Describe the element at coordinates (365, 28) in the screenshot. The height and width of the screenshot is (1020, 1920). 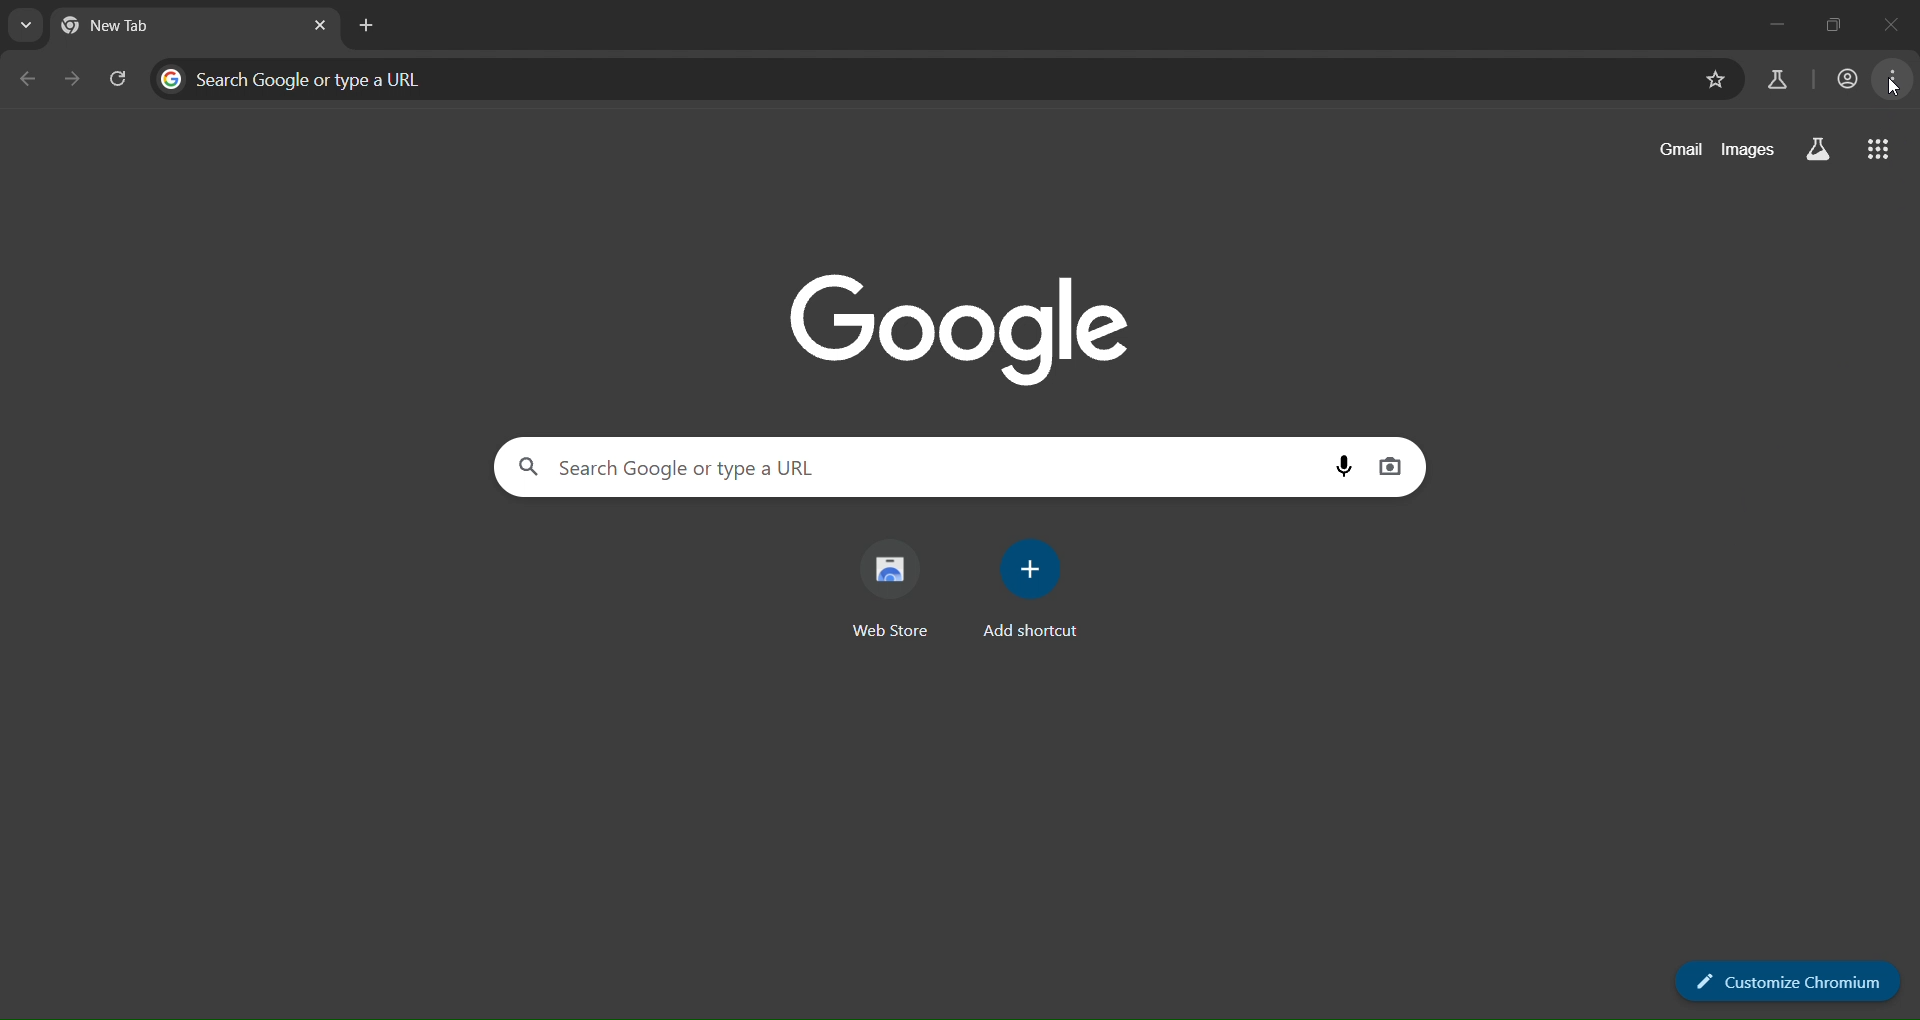
I see `new tab` at that location.